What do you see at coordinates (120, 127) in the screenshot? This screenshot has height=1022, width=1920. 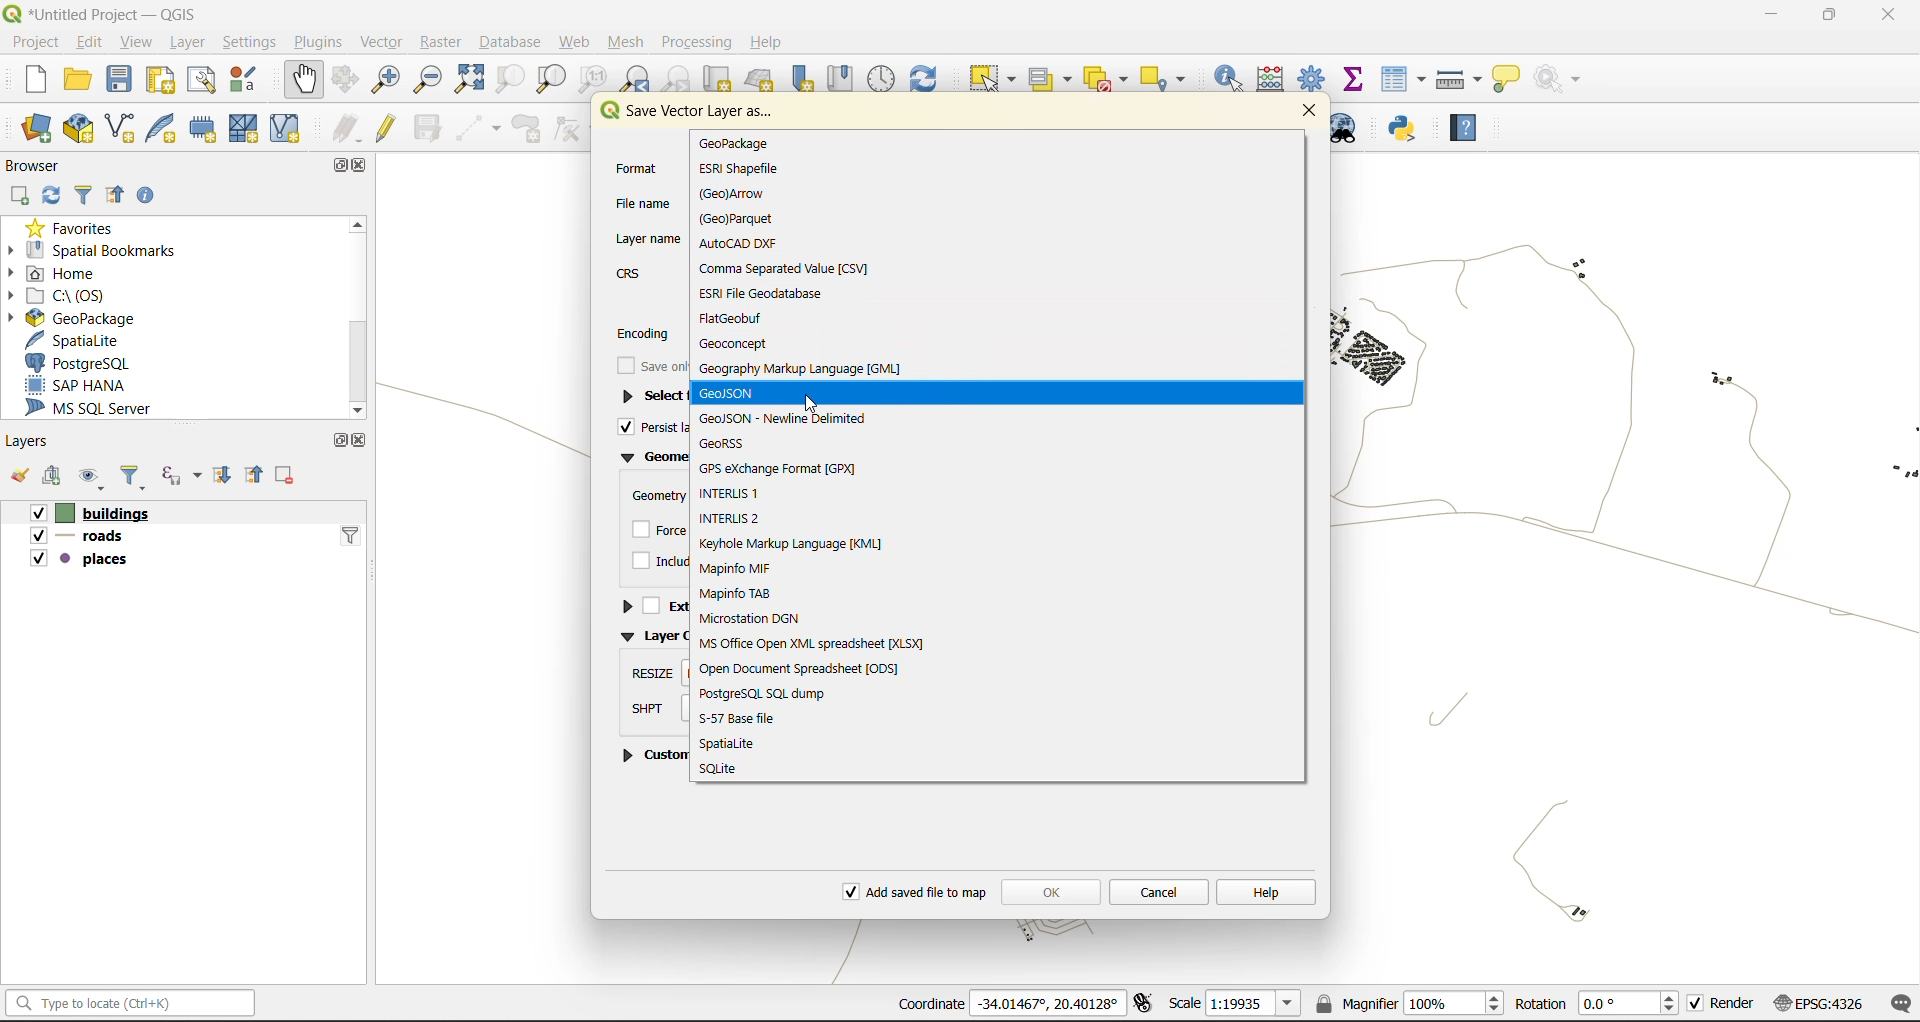 I see `new shapefile` at bounding box center [120, 127].